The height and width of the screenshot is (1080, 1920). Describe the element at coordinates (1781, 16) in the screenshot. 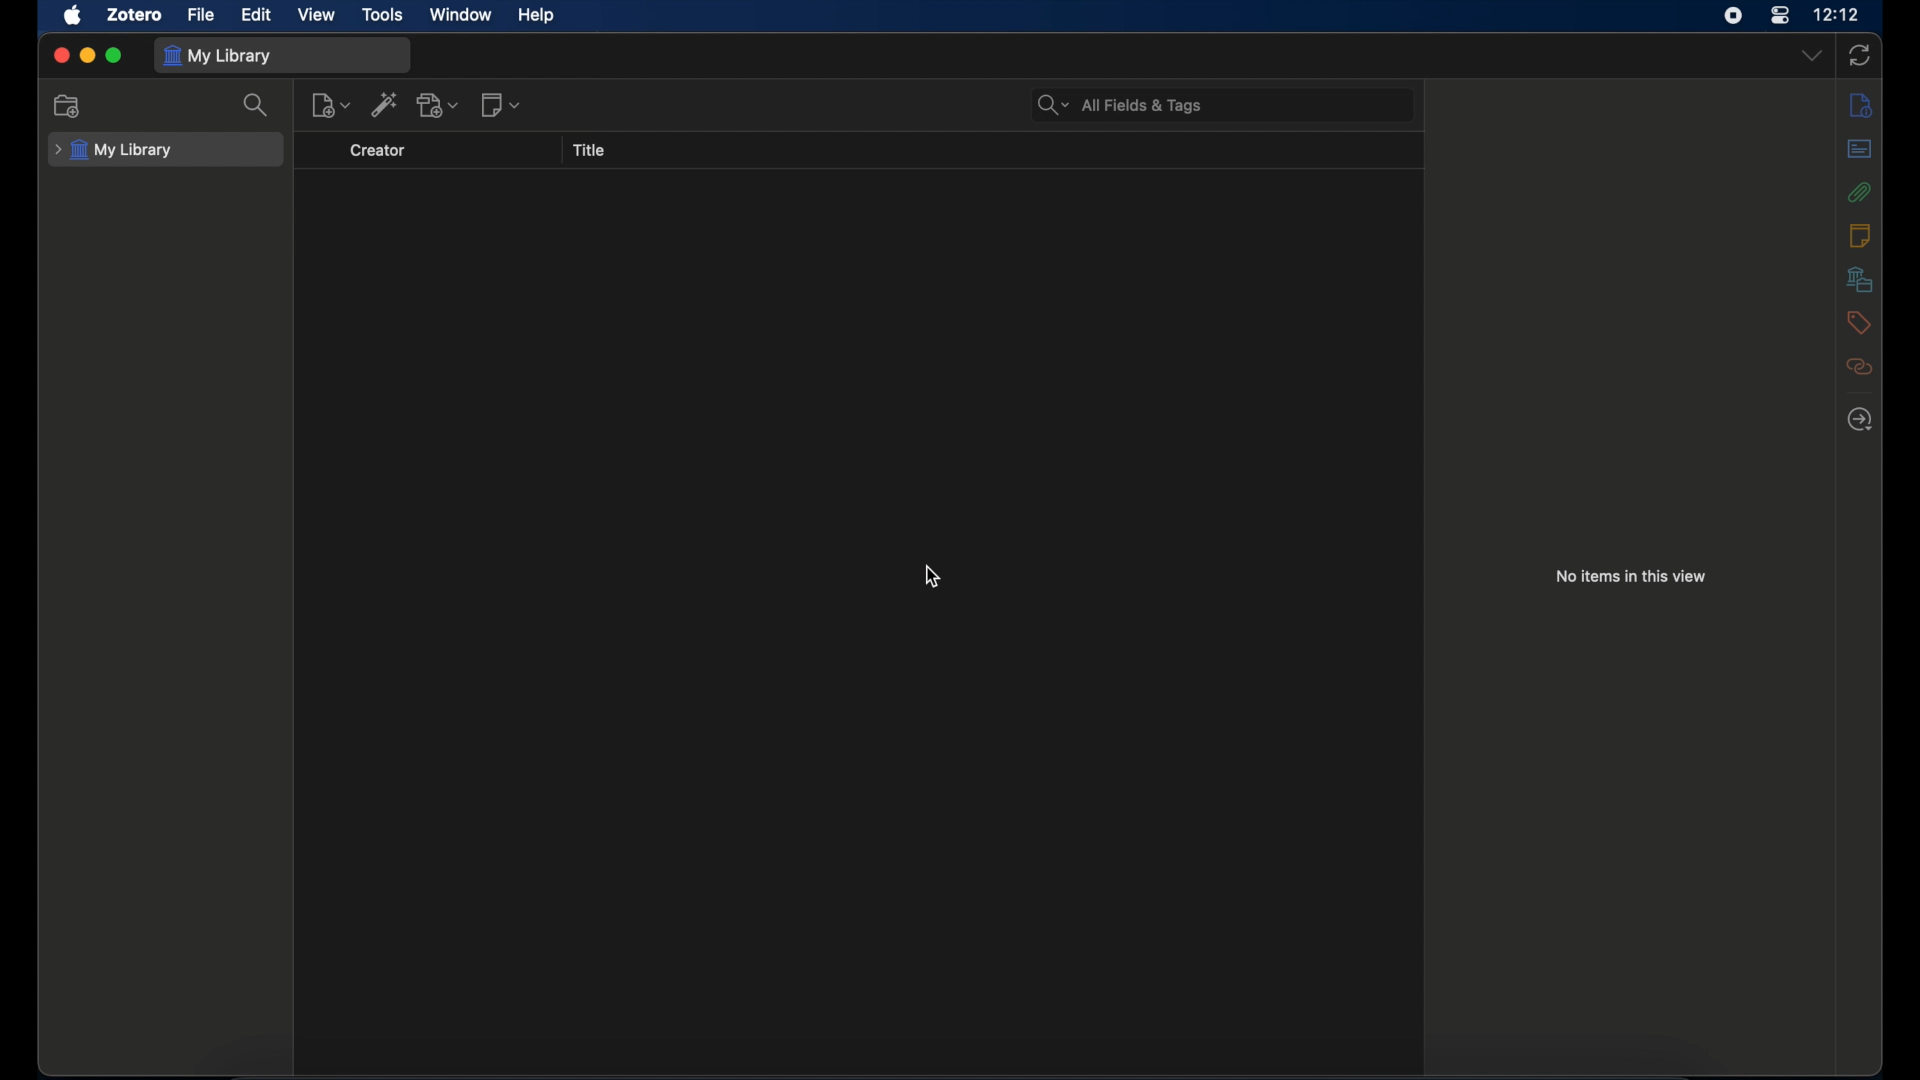

I see `control center` at that location.